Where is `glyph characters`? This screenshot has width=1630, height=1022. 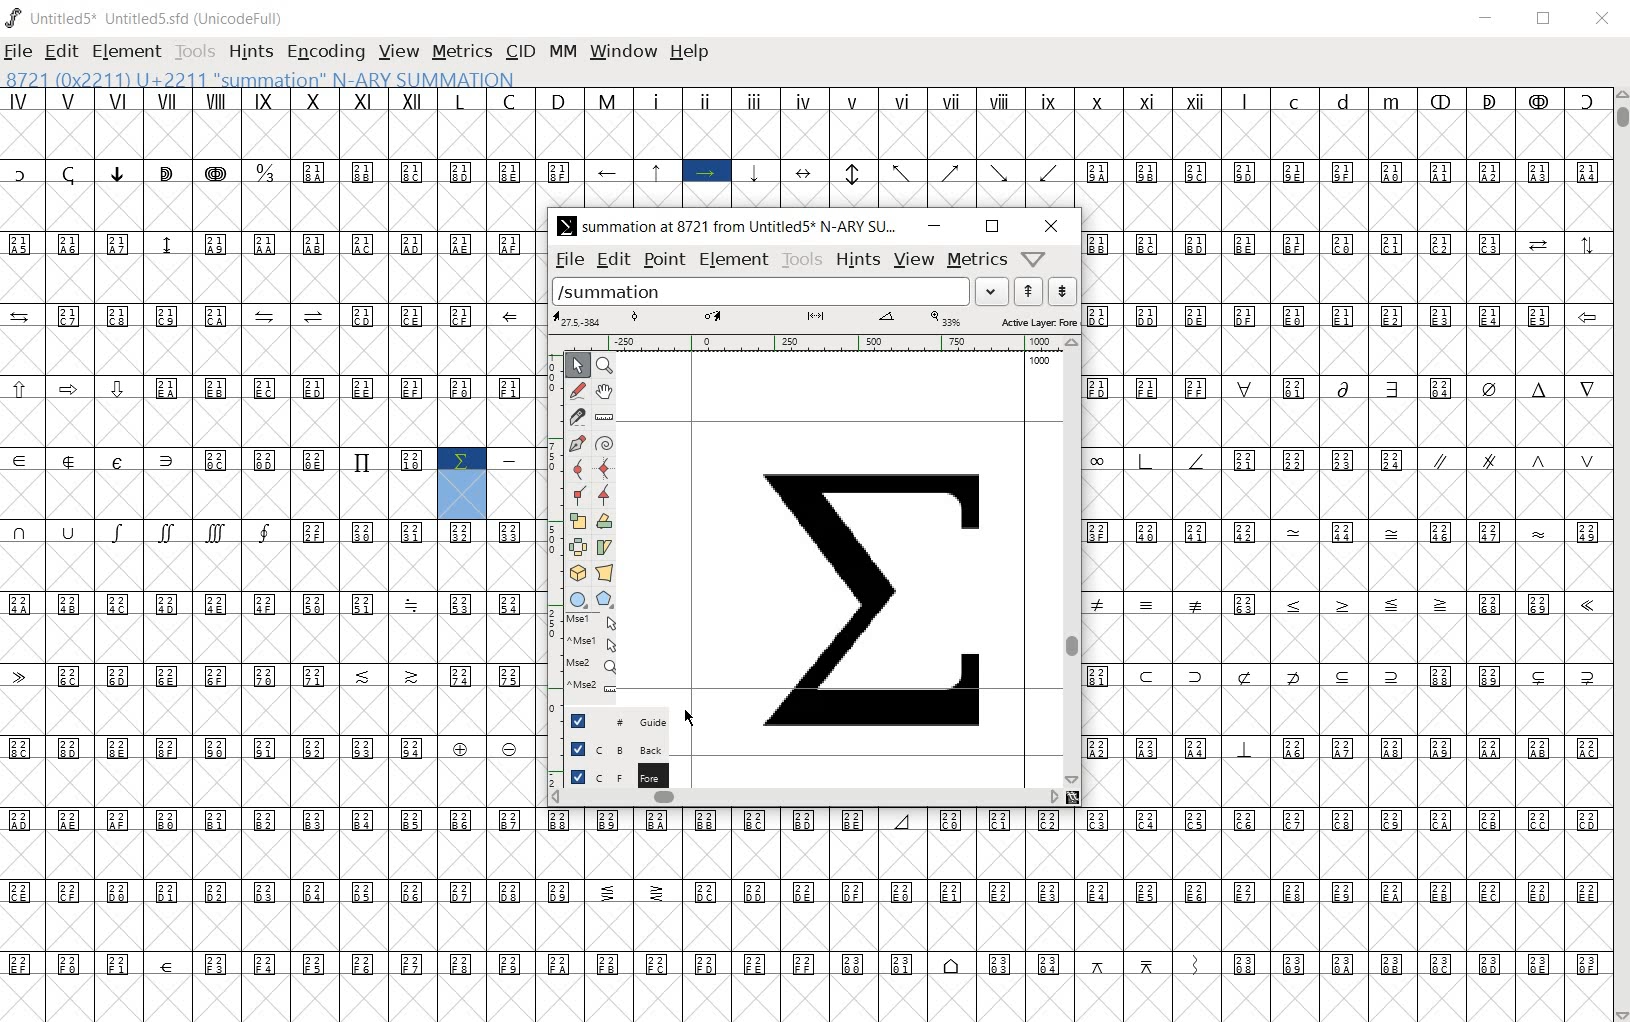 glyph characters is located at coordinates (1072, 148).